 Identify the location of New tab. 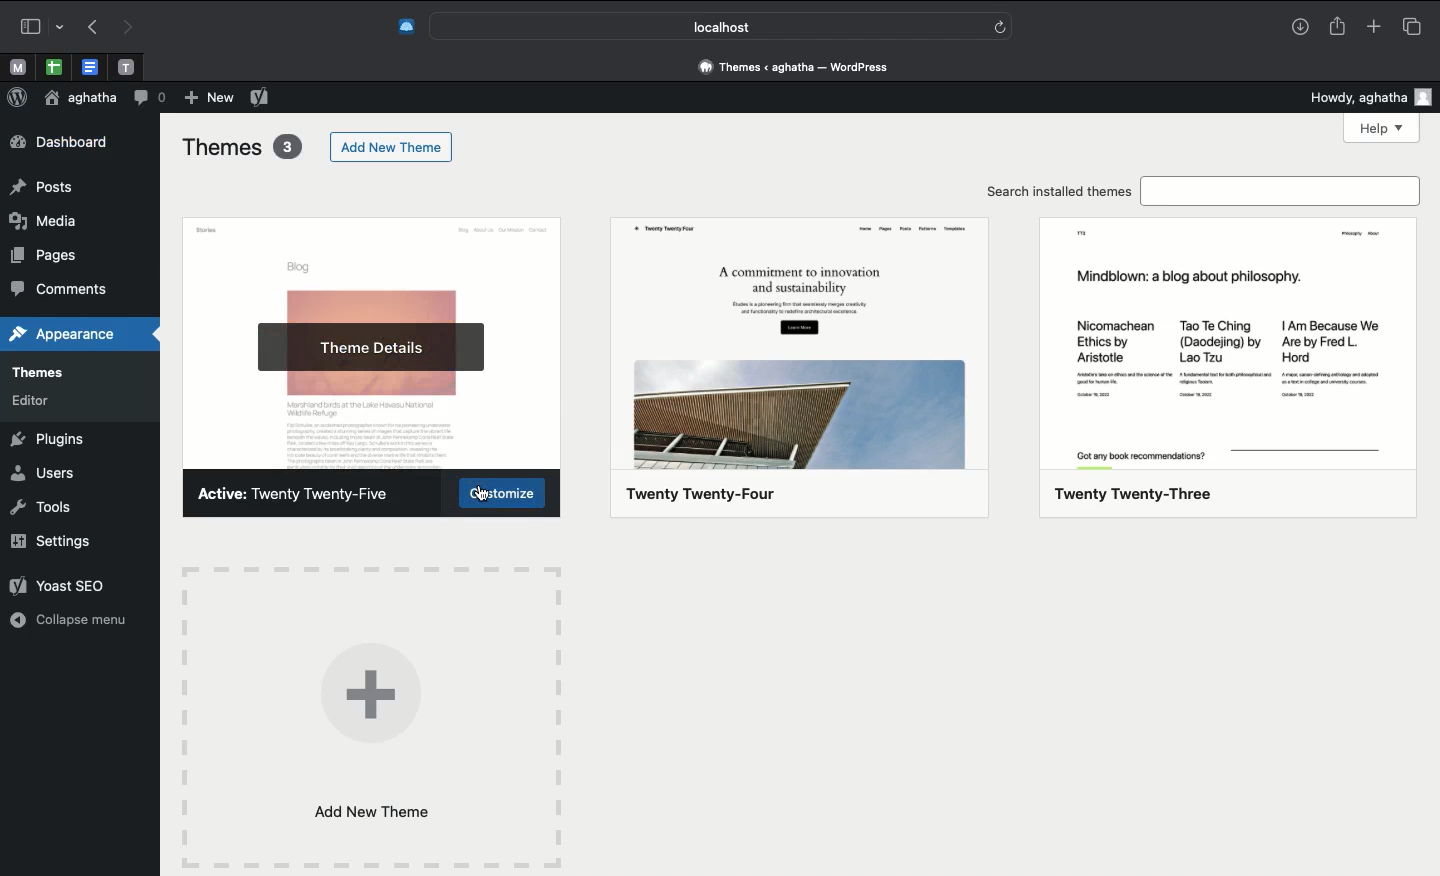
(1374, 28).